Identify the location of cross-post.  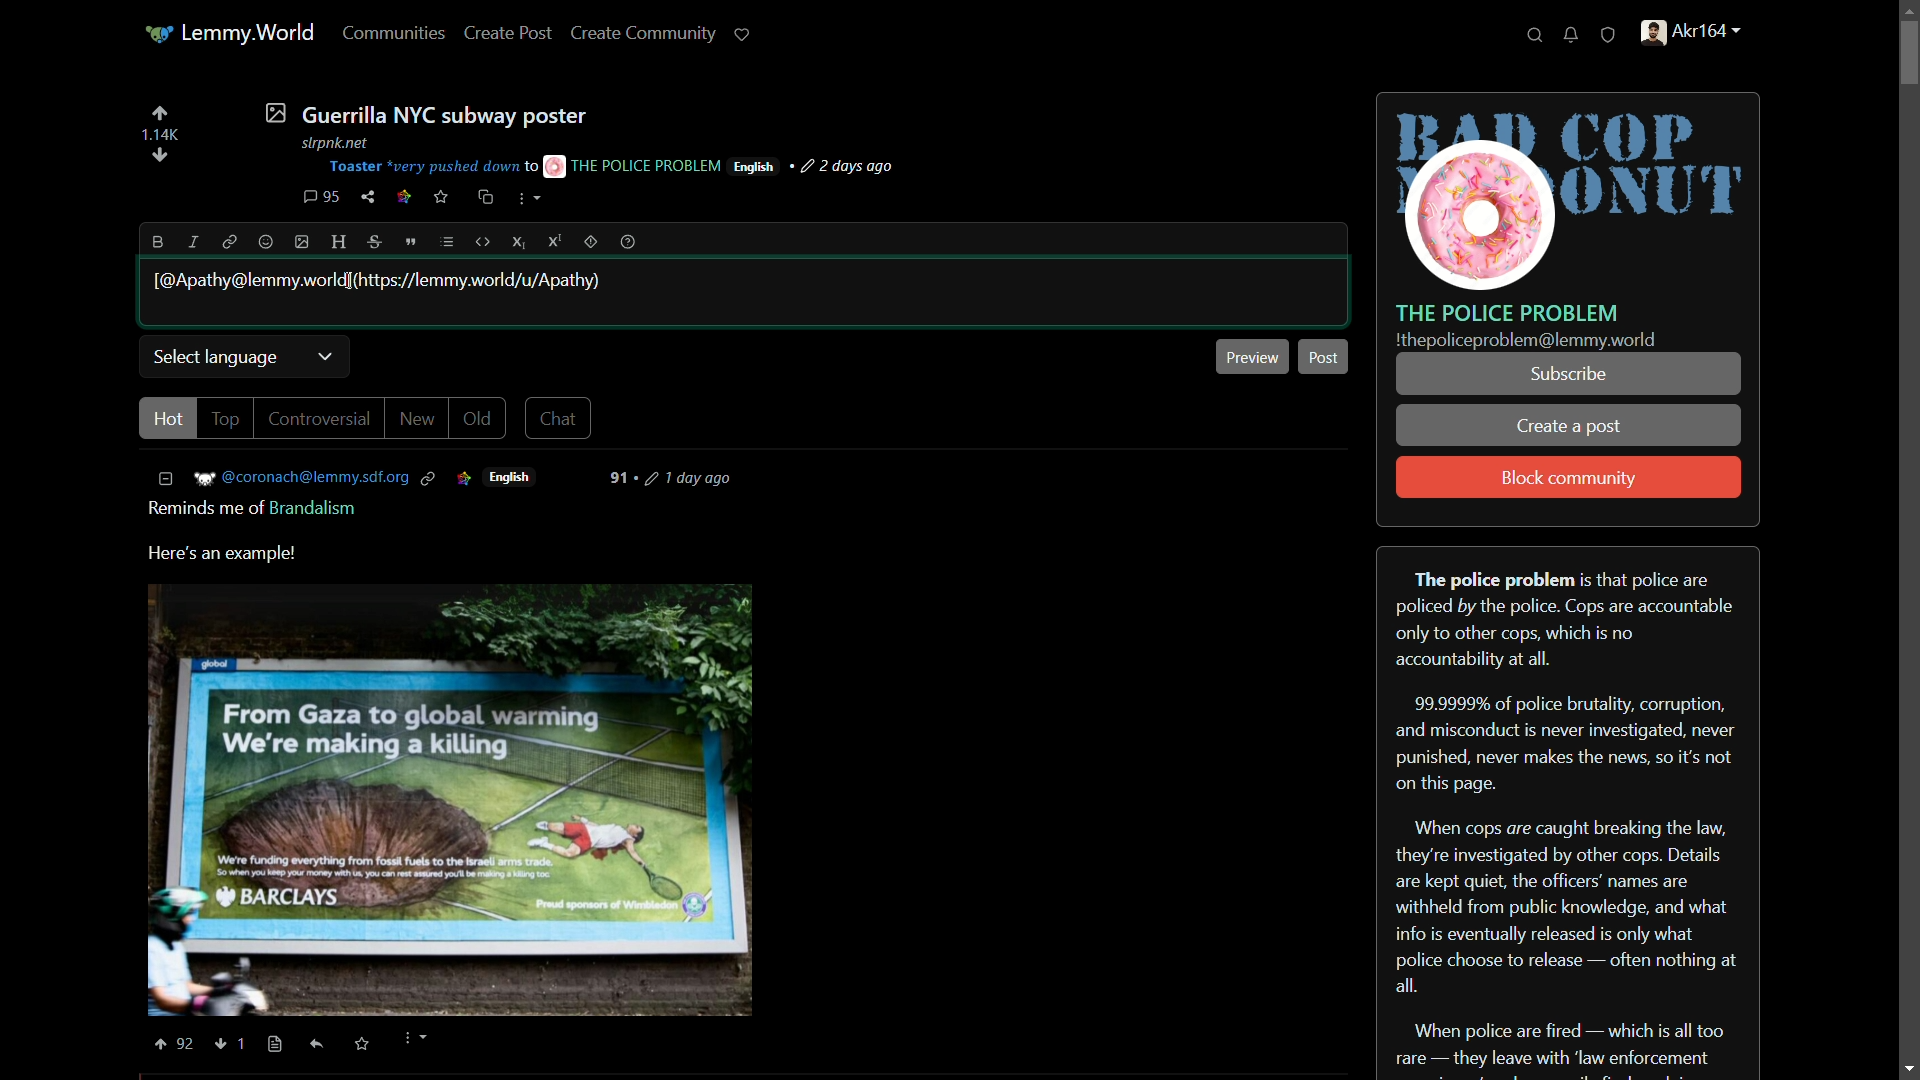
(484, 197).